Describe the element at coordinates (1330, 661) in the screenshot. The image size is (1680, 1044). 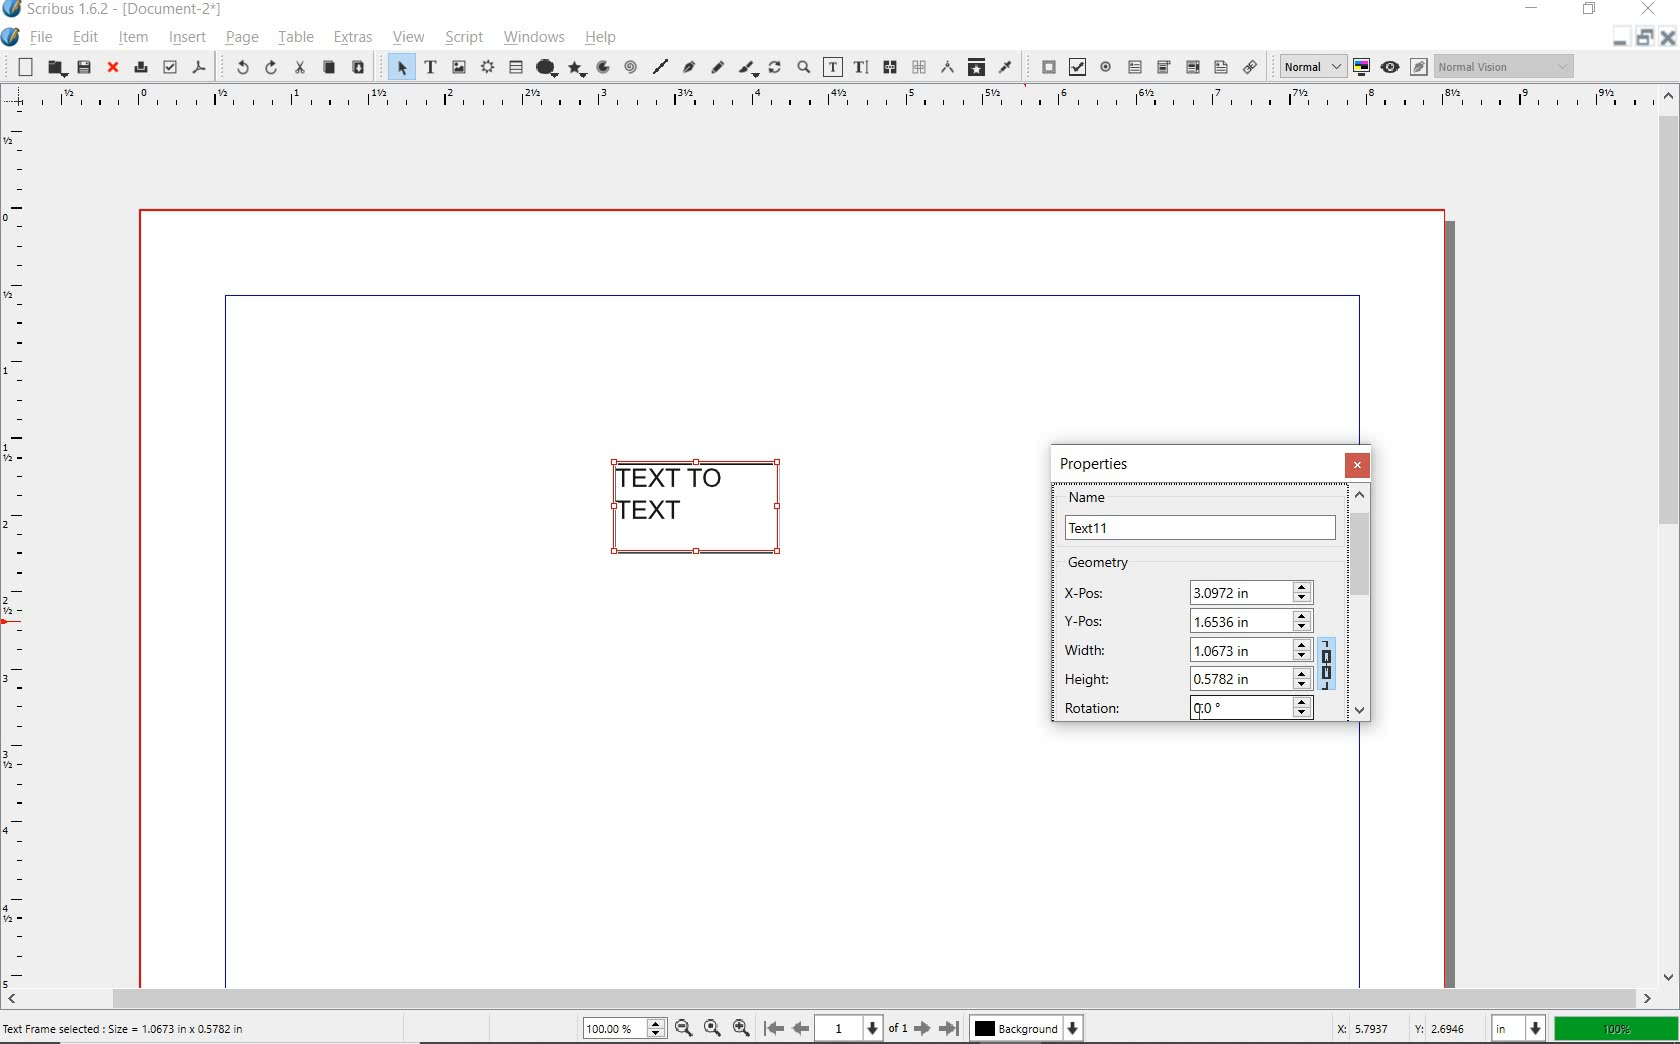
I see `KEEP THE ASPECT RATIO` at that location.